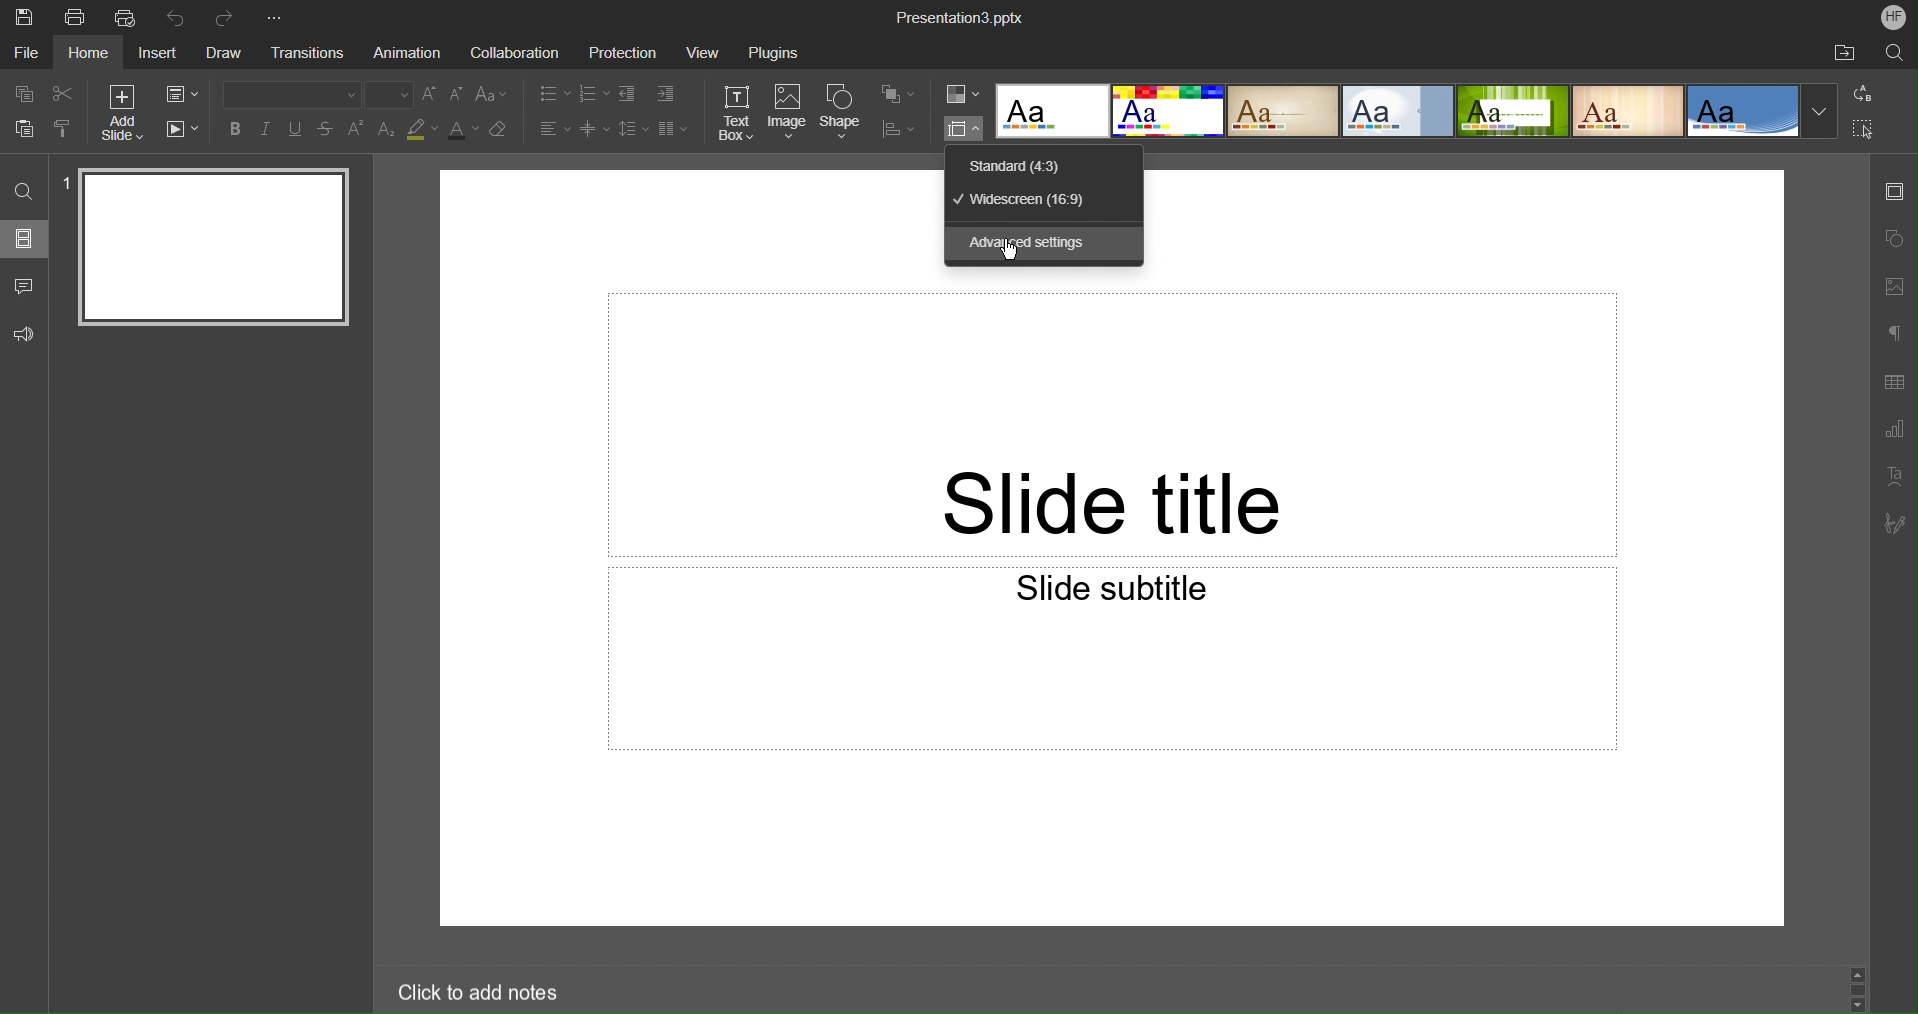  I want to click on Image, so click(788, 113).